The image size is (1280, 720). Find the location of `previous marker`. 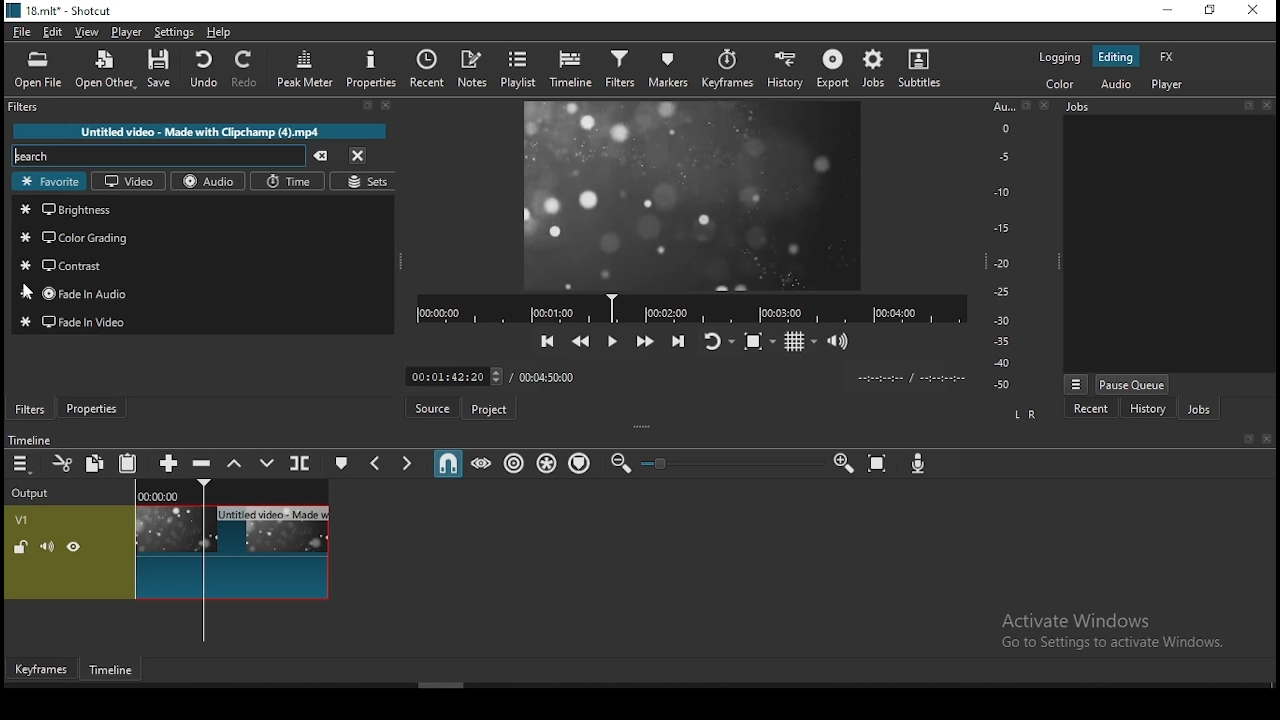

previous marker is located at coordinates (378, 461).